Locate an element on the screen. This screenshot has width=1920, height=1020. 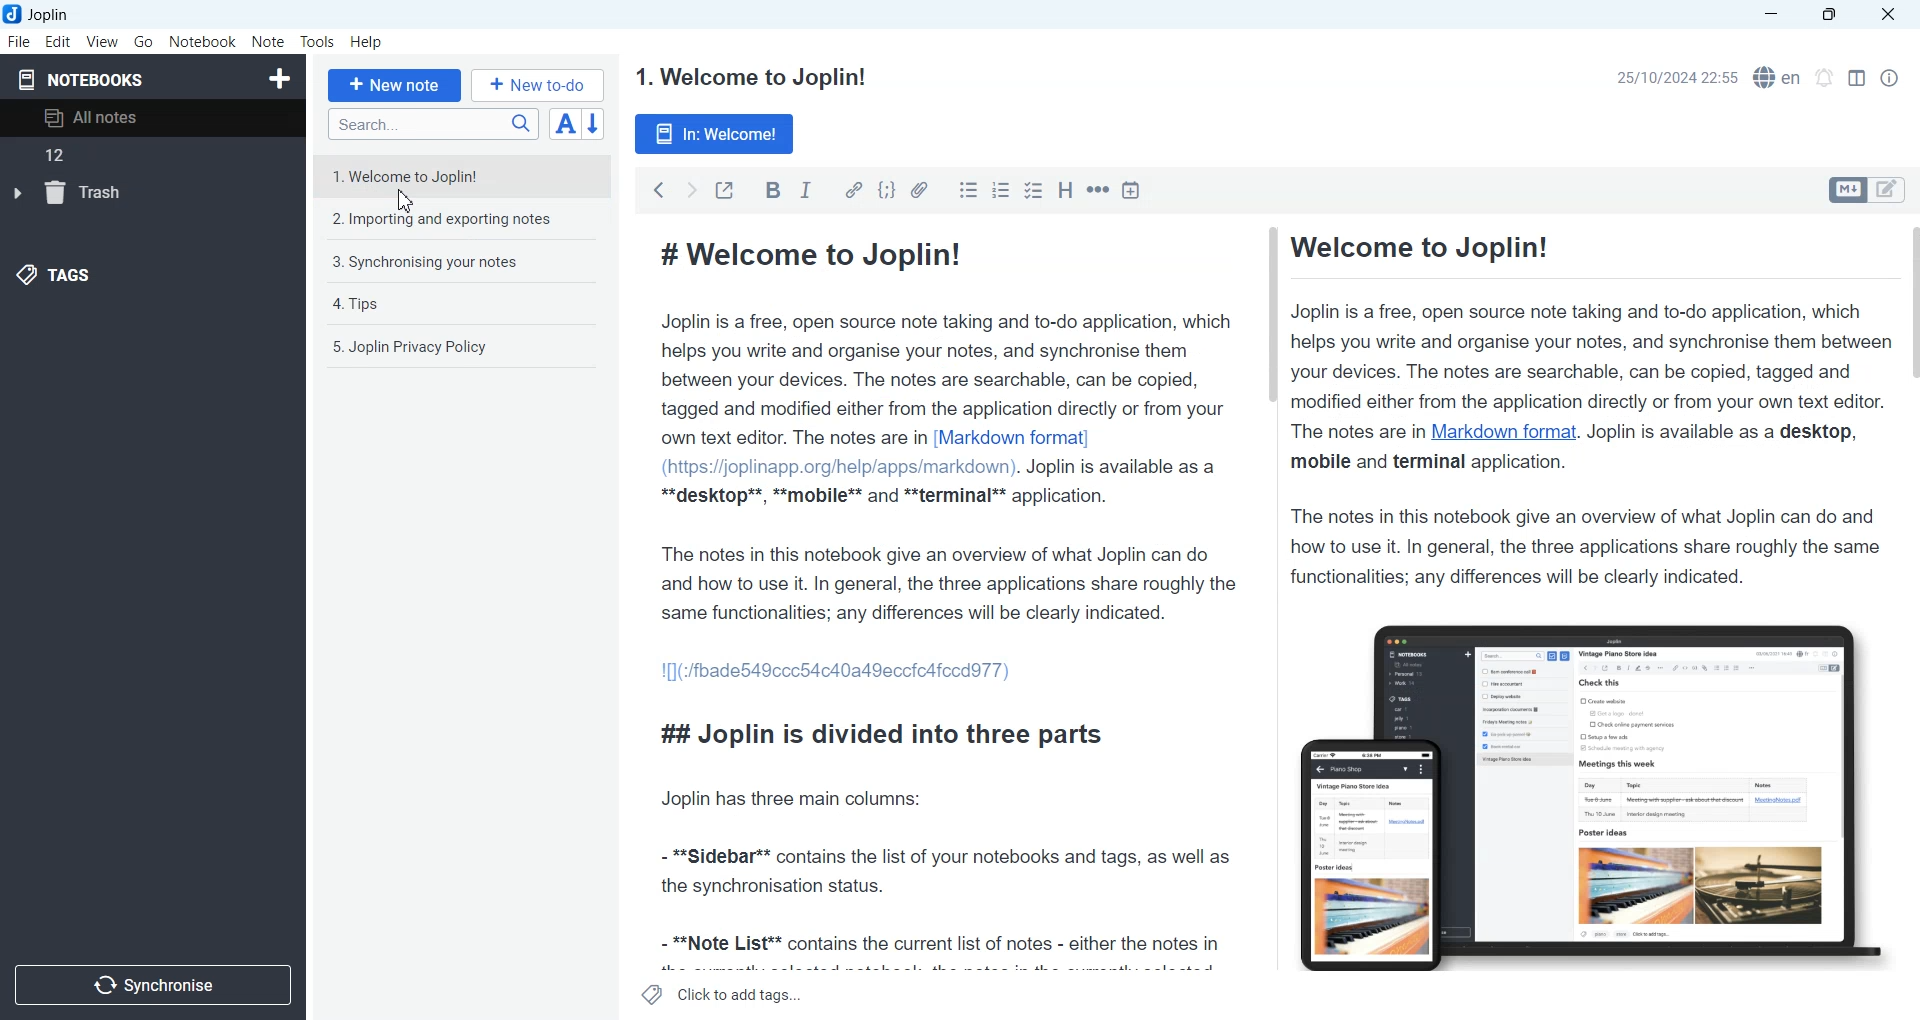
Forward is located at coordinates (691, 189).